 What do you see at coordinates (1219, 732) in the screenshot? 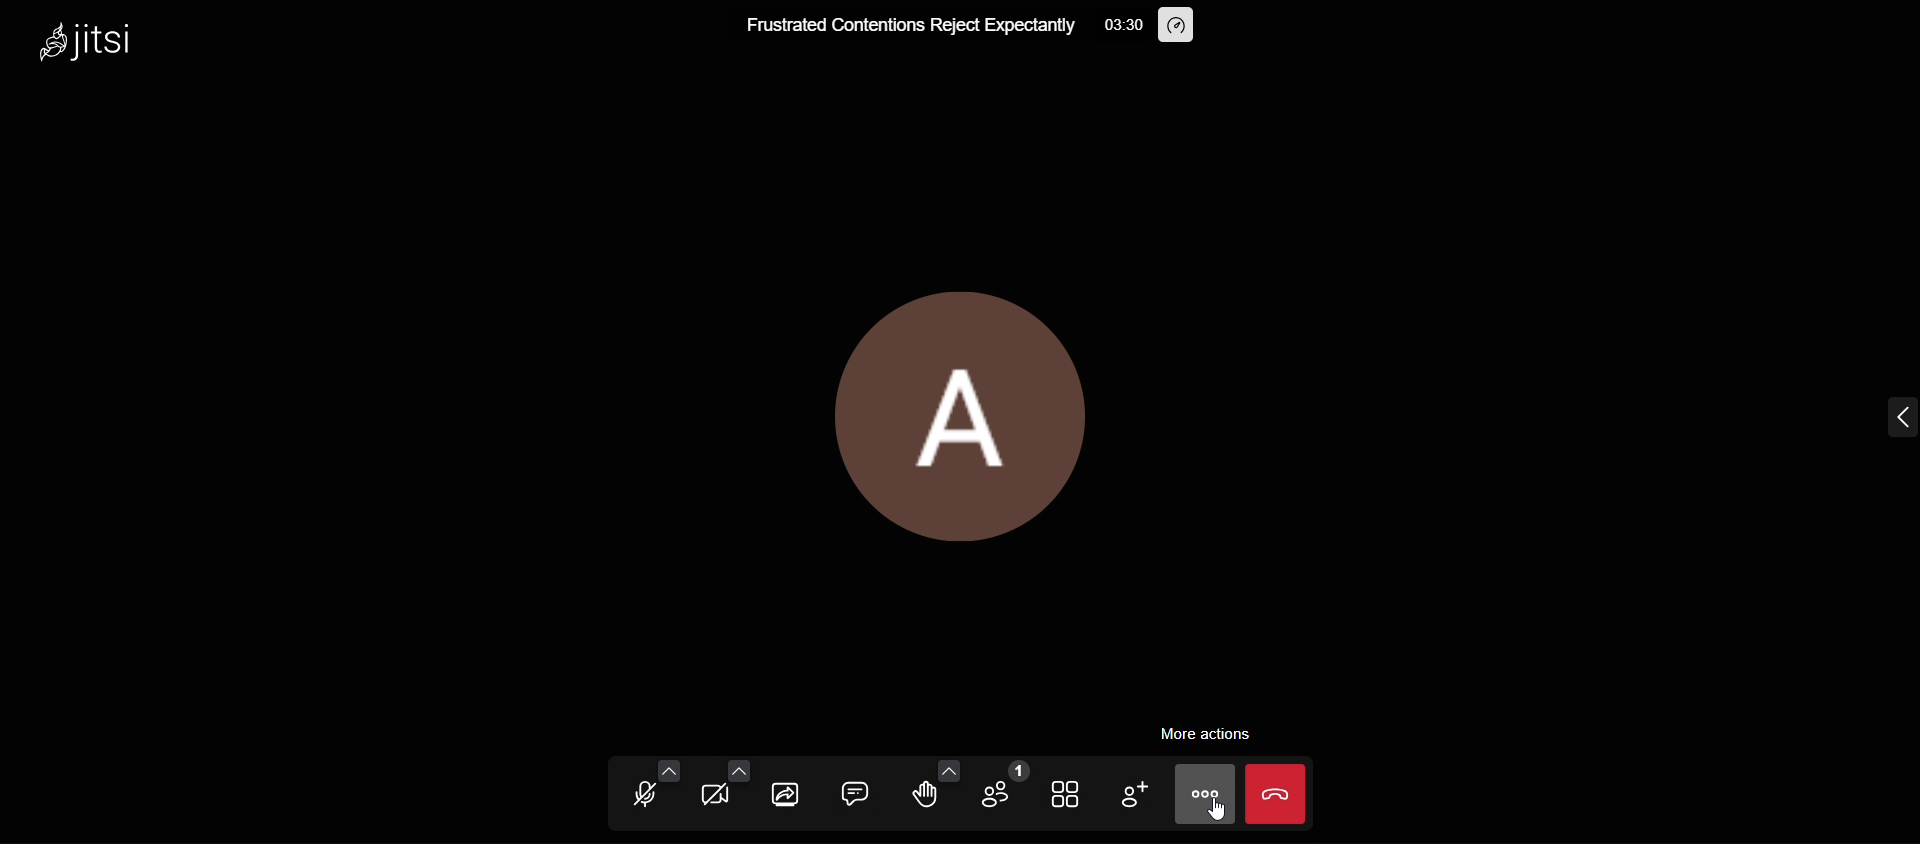
I see `more action` at bounding box center [1219, 732].